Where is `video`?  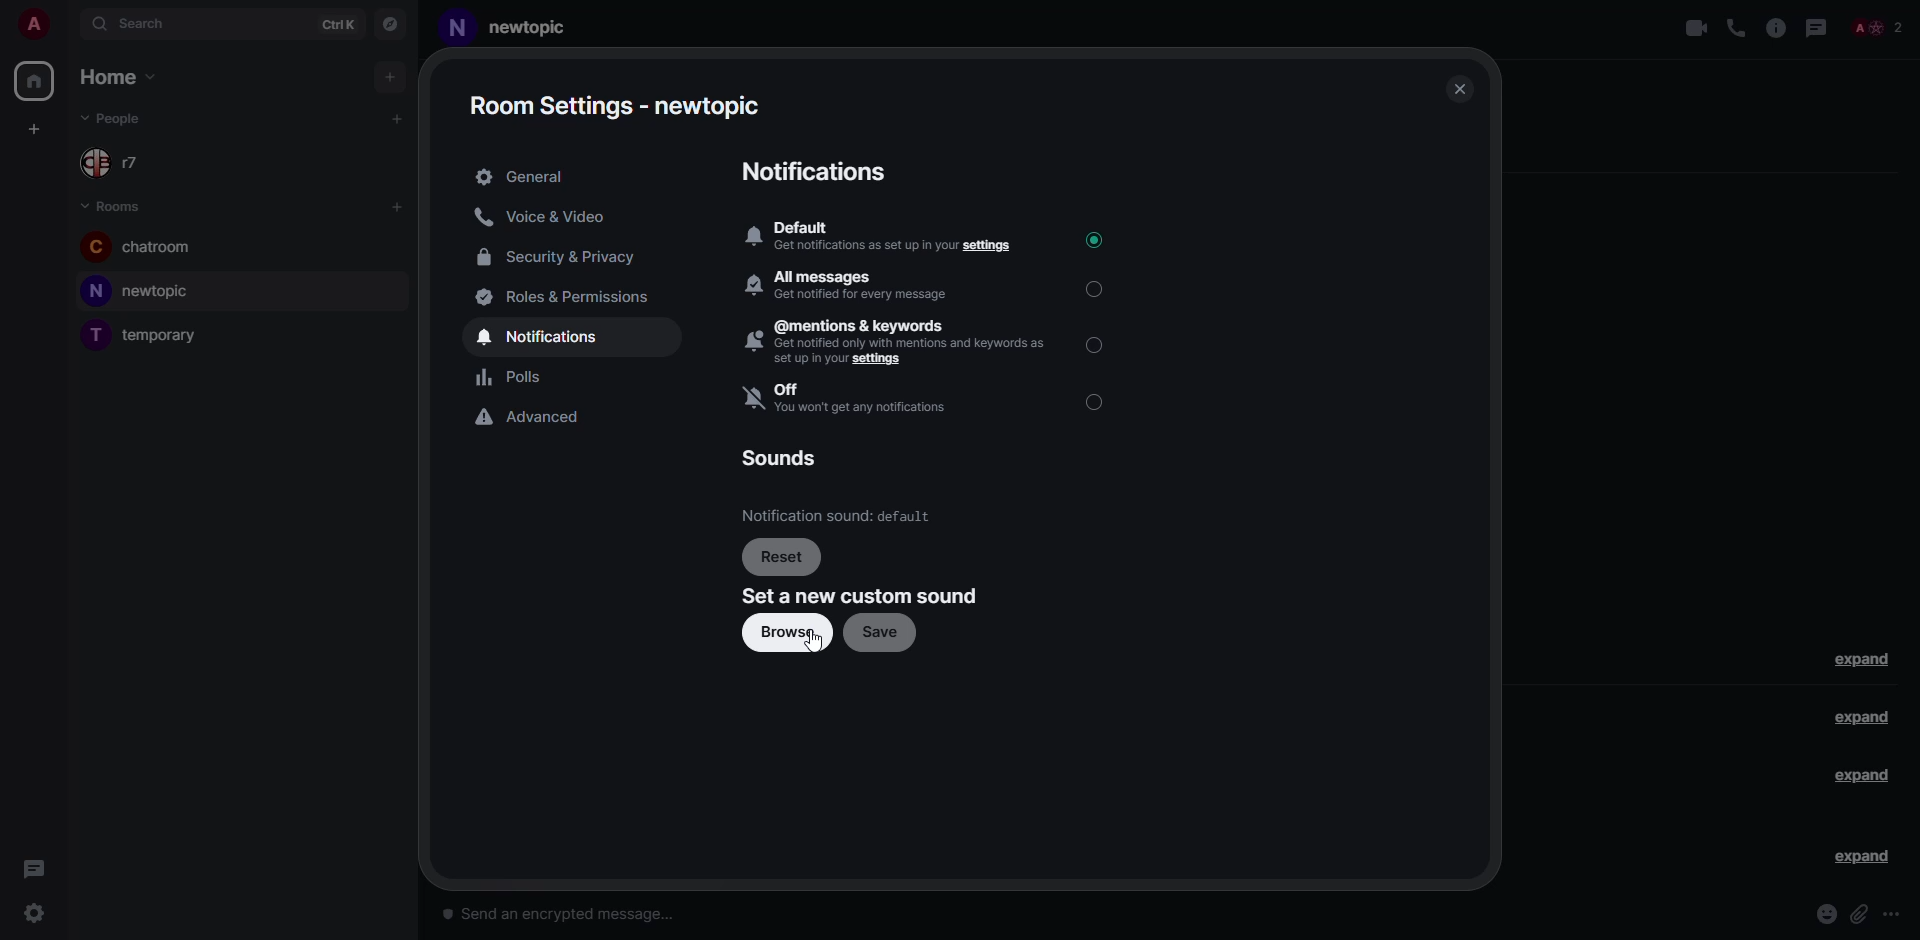 video is located at coordinates (1698, 28).